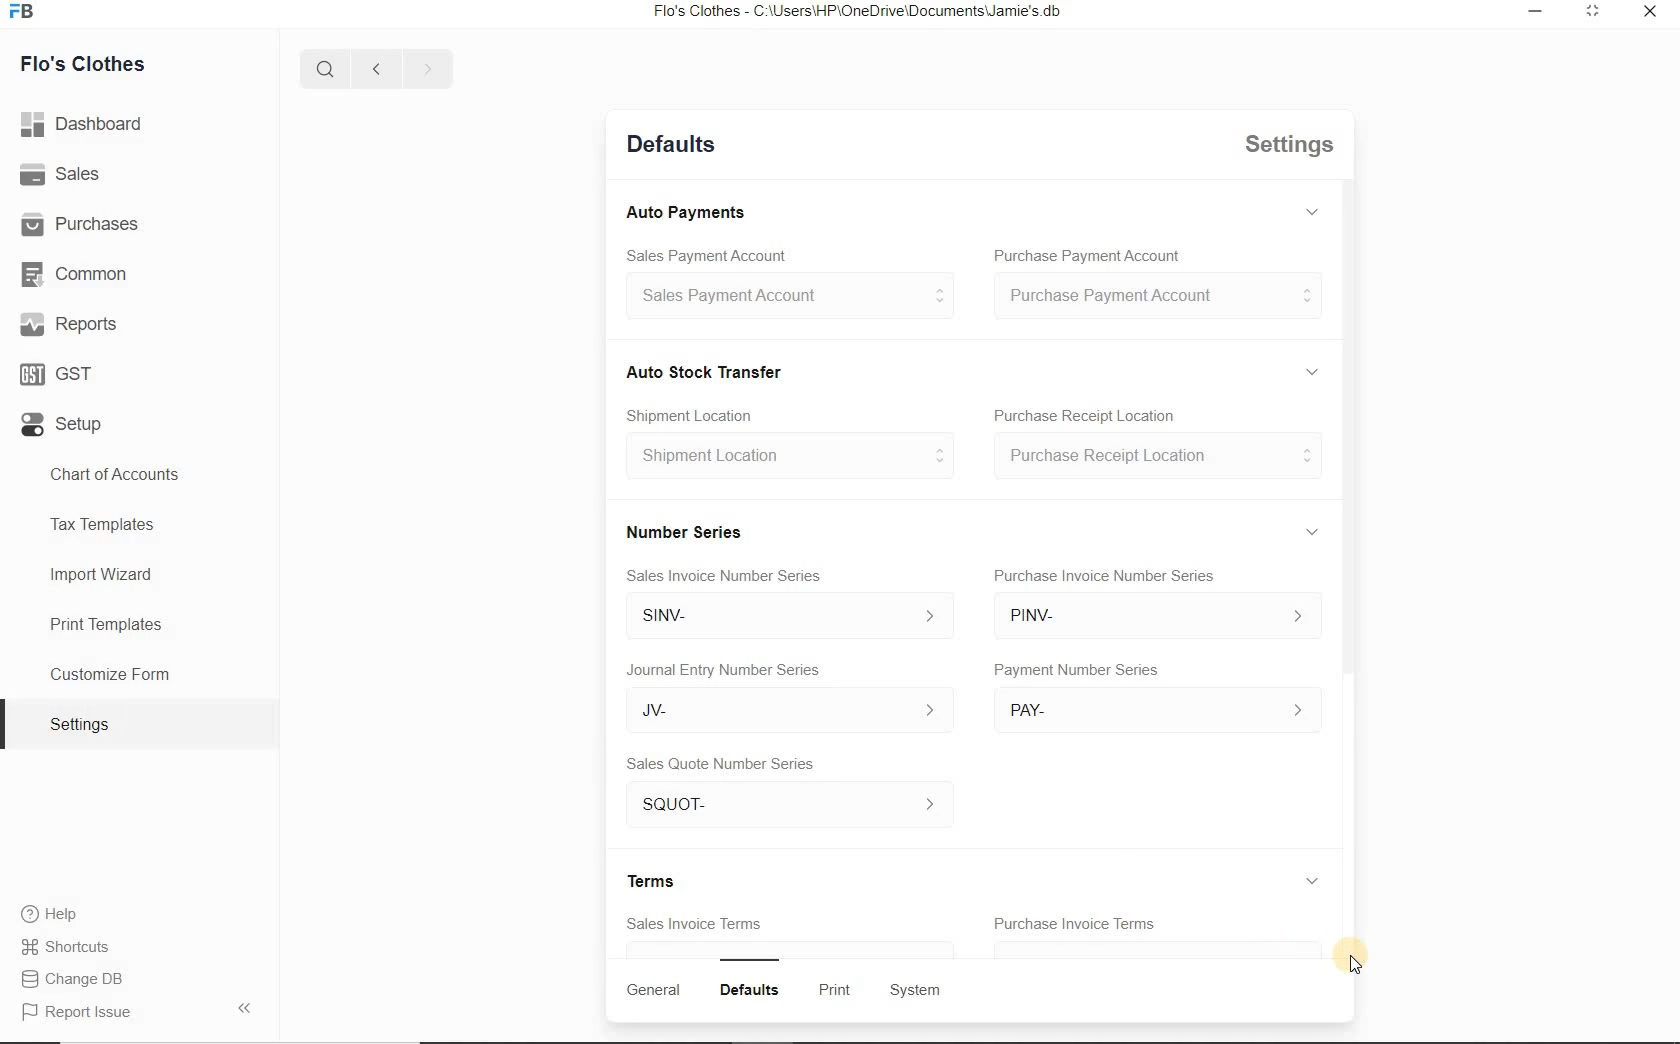 The width and height of the screenshot is (1680, 1044). What do you see at coordinates (671, 142) in the screenshot?
I see `Defaults` at bounding box center [671, 142].